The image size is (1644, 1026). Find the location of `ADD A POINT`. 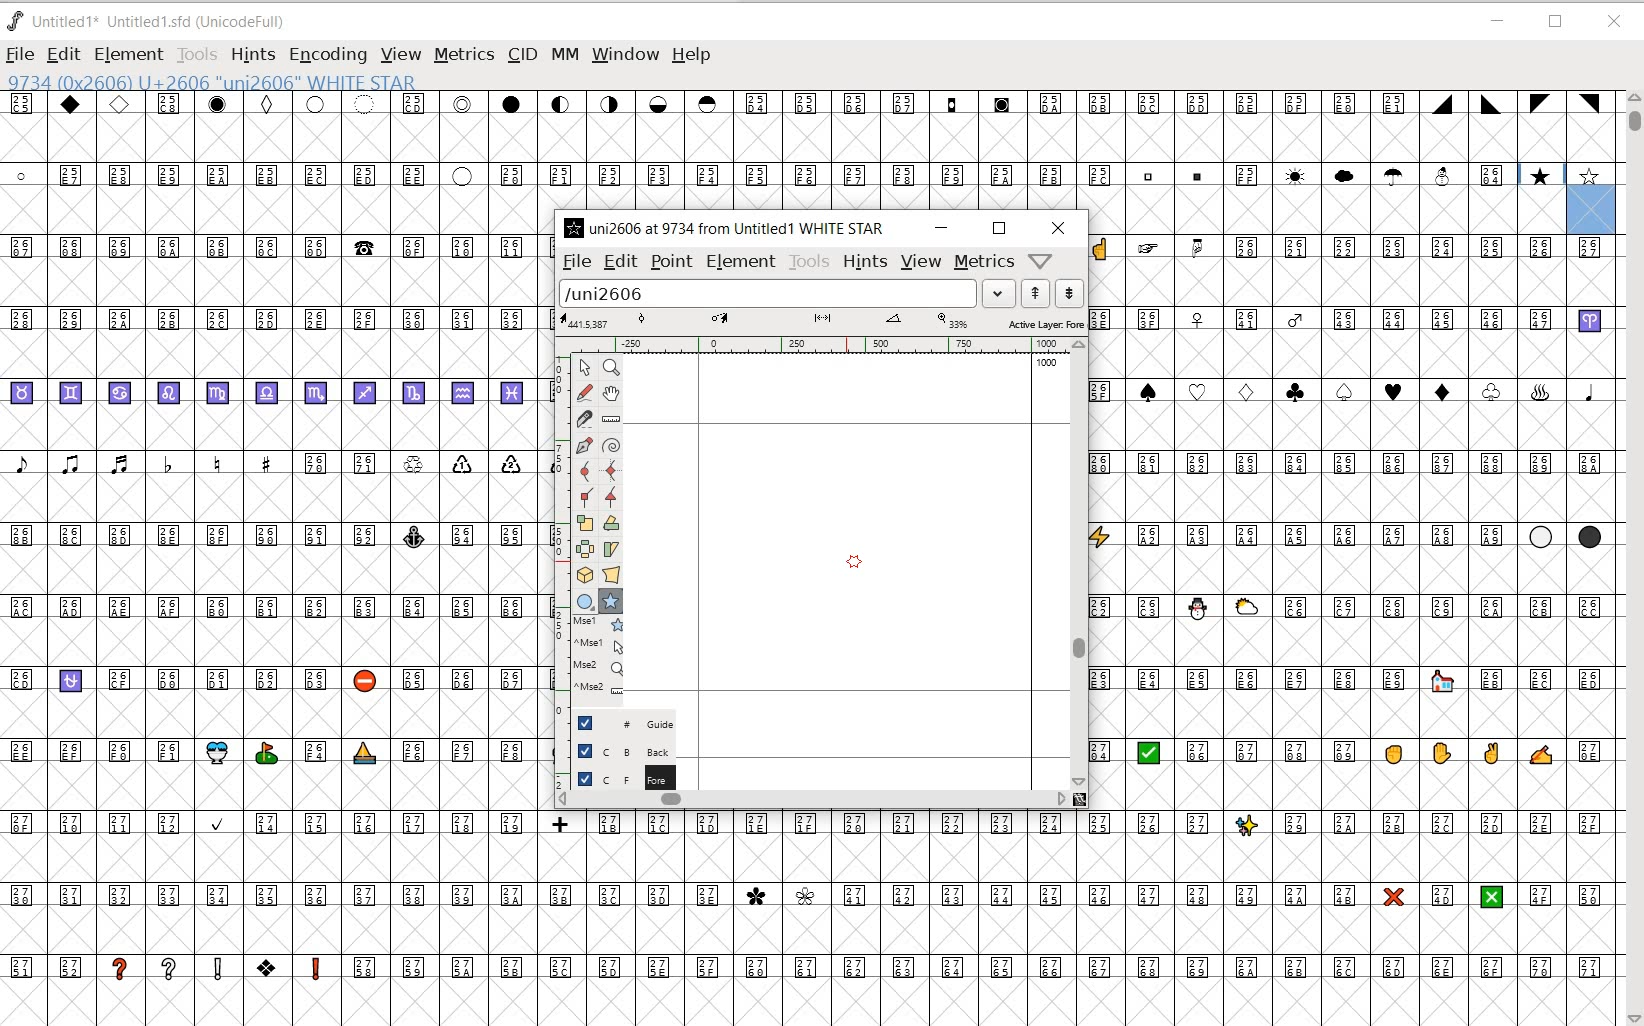

ADD A POINT is located at coordinates (586, 445).